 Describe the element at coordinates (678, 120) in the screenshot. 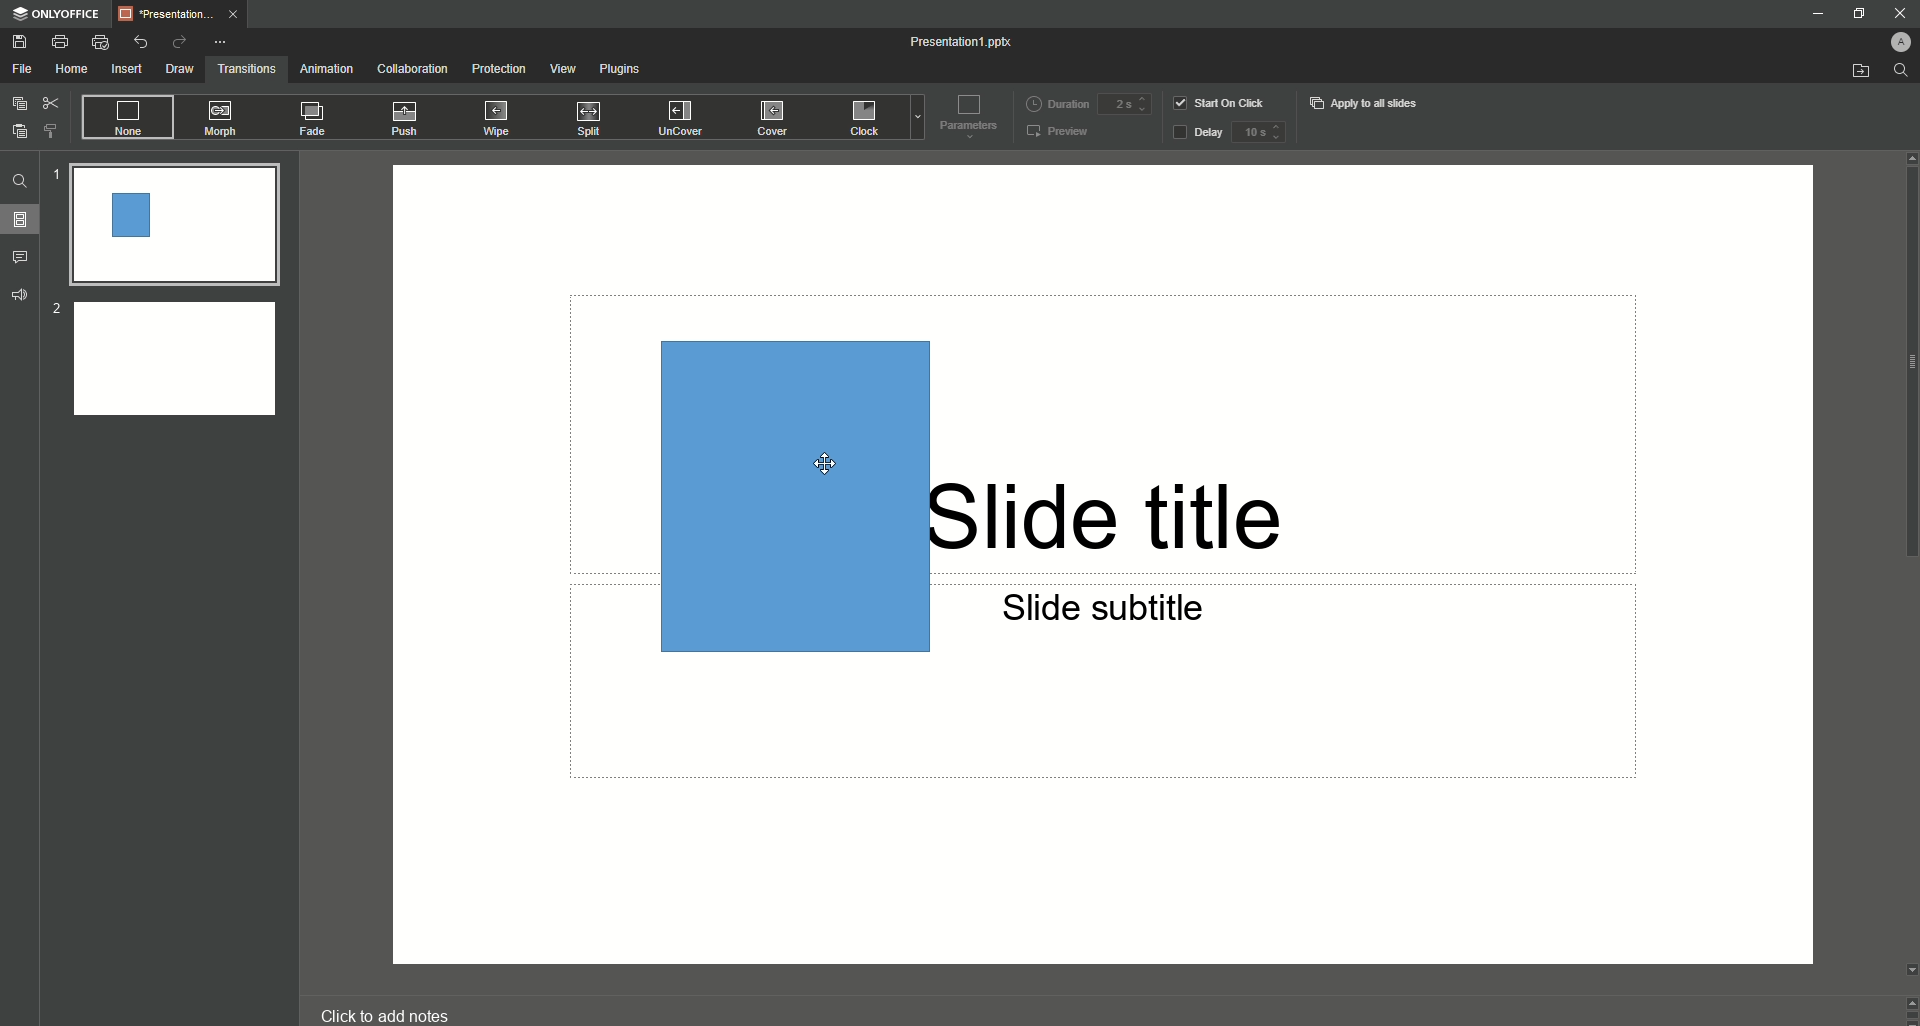

I see `UnCover` at that location.